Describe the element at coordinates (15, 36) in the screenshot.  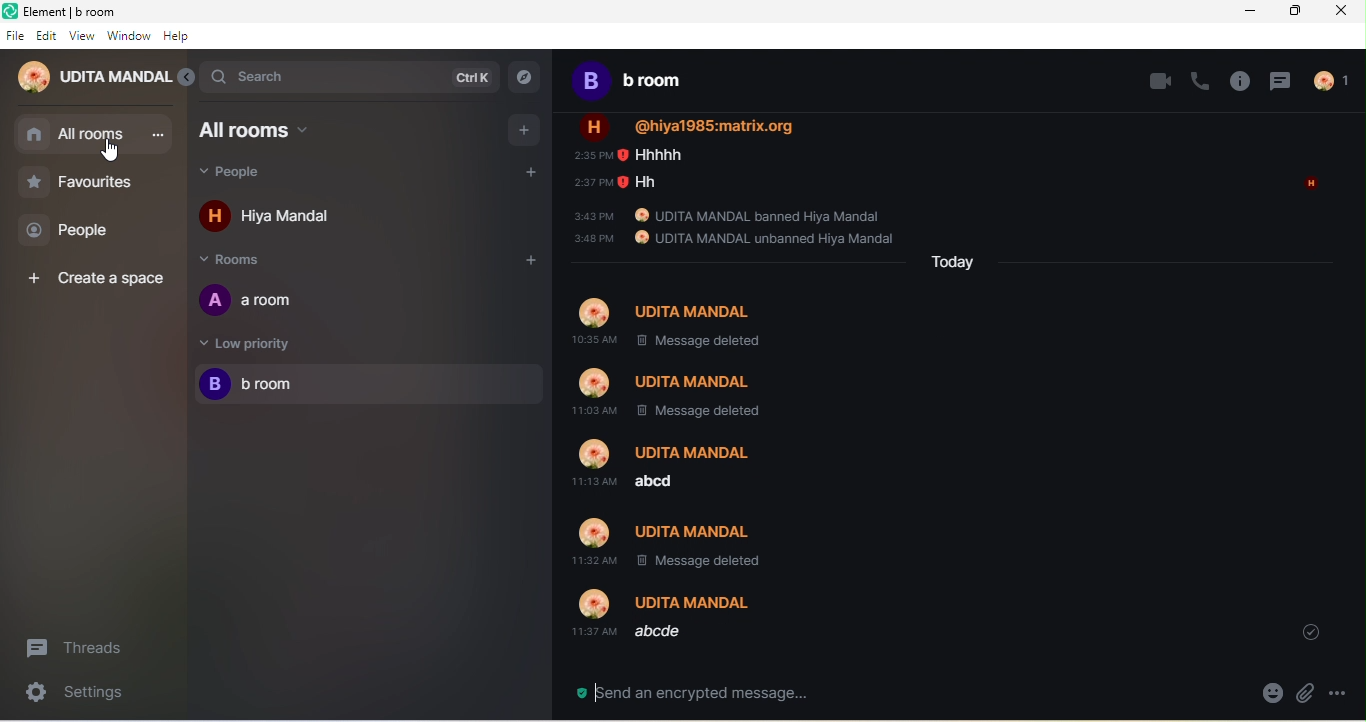
I see `file` at that location.